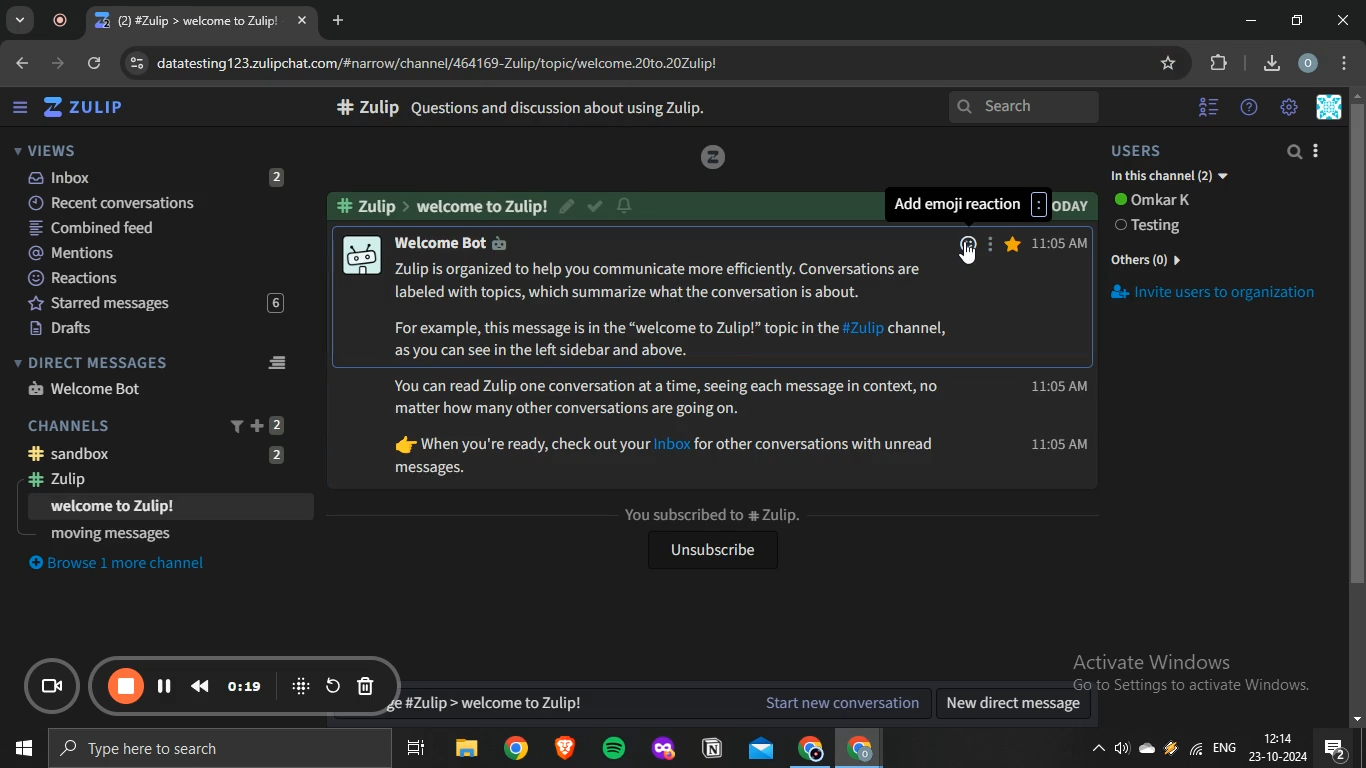 Image resolution: width=1366 pixels, height=768 pixels. Describe the element at coordinates (1348, 64) in the screenshot. I see `settings menu` at that location.